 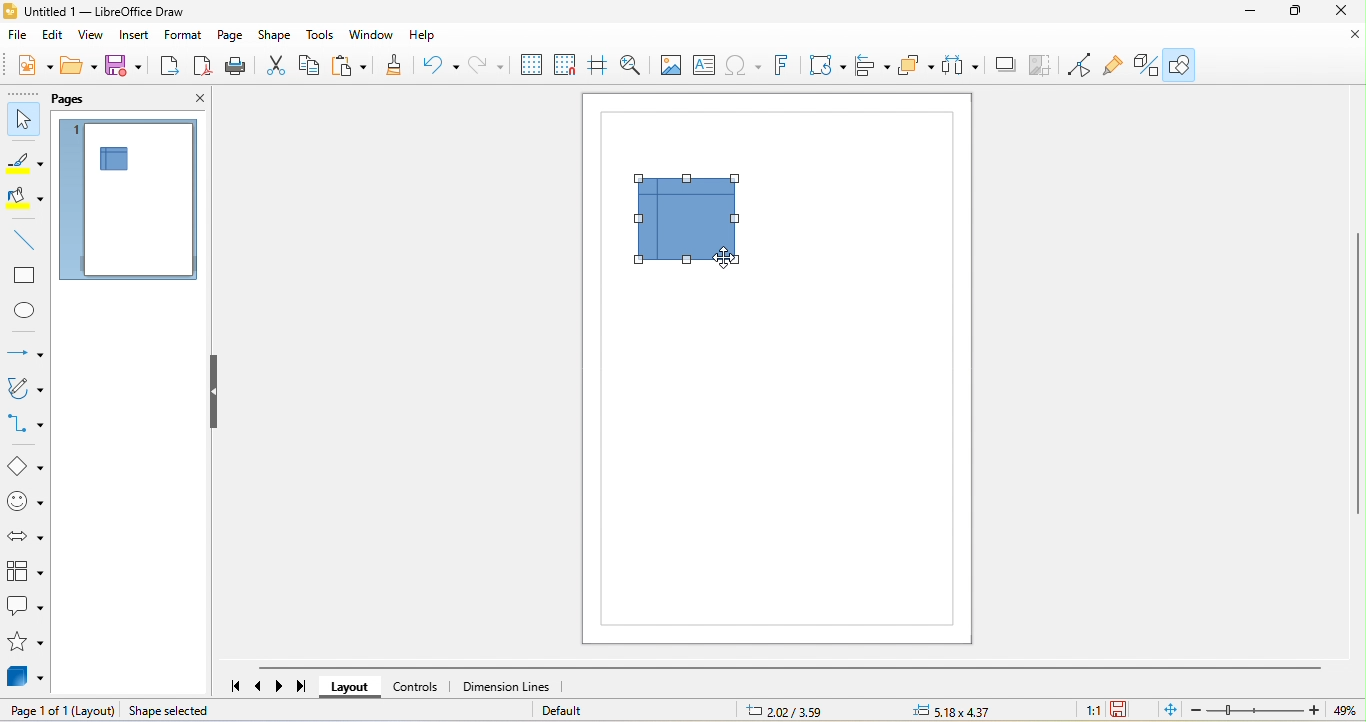 I want to click on show gluepoint function, so click(x=1116, y=65).